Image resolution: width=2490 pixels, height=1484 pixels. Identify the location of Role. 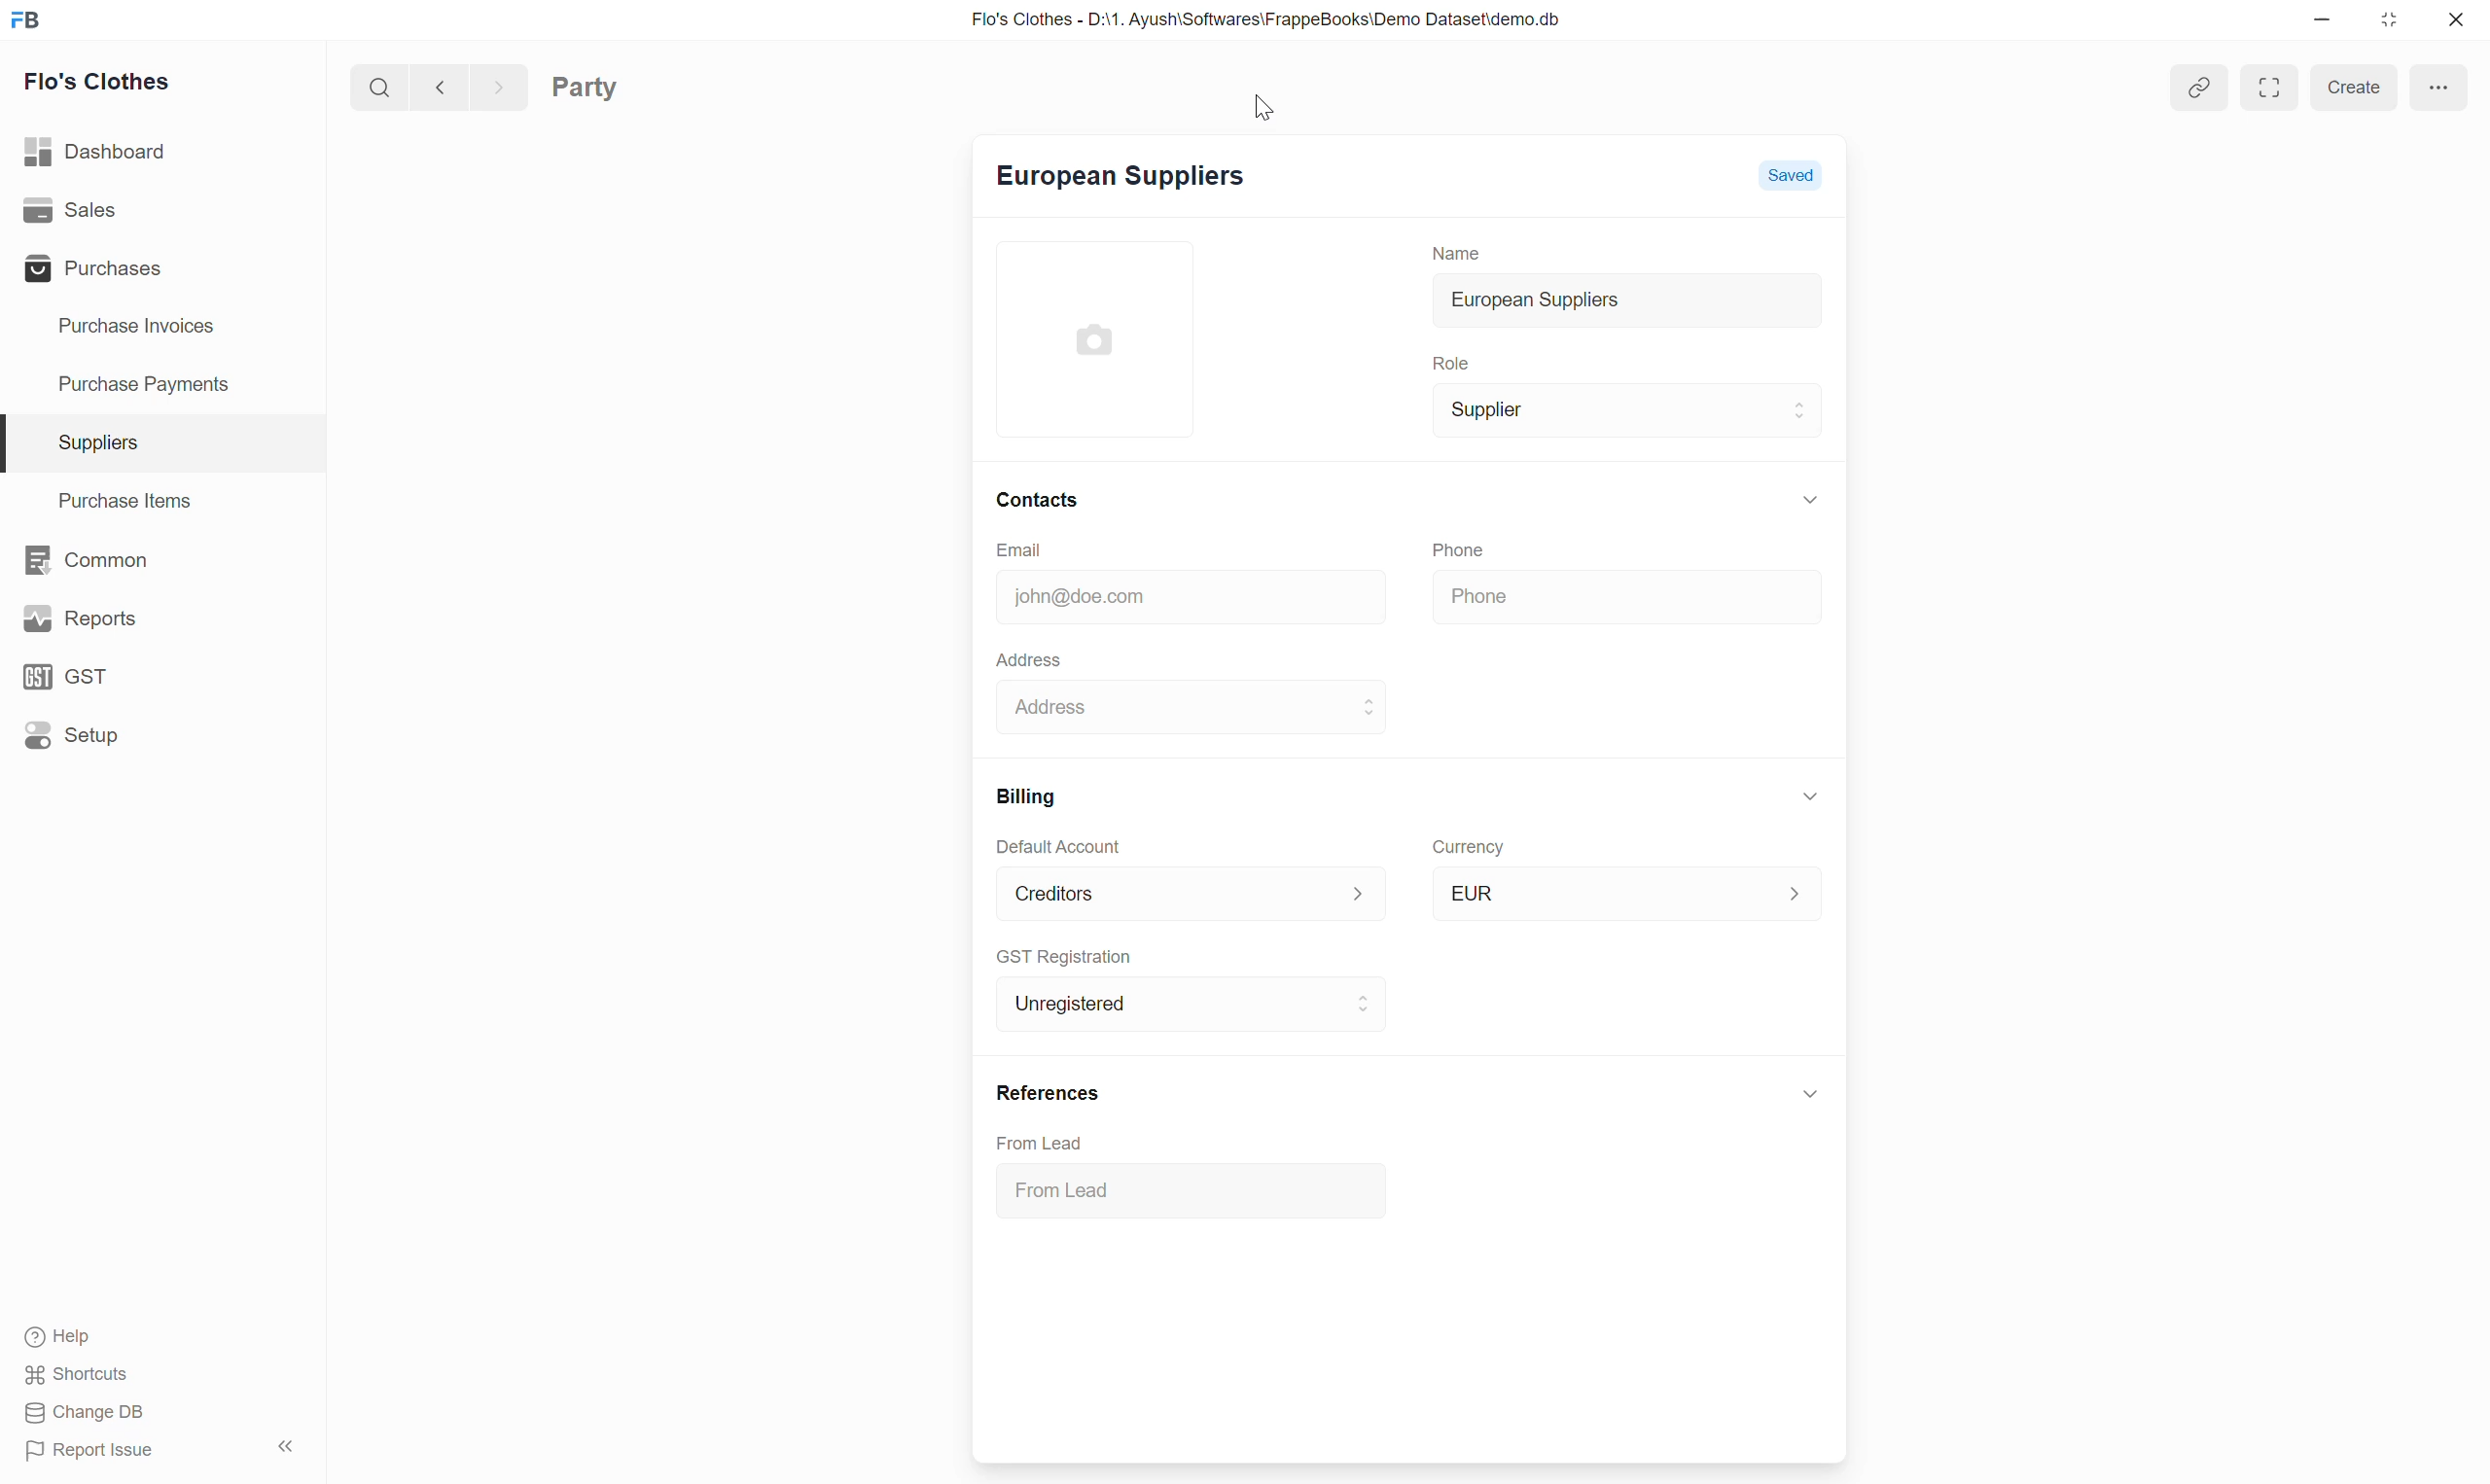
(1442, 360).